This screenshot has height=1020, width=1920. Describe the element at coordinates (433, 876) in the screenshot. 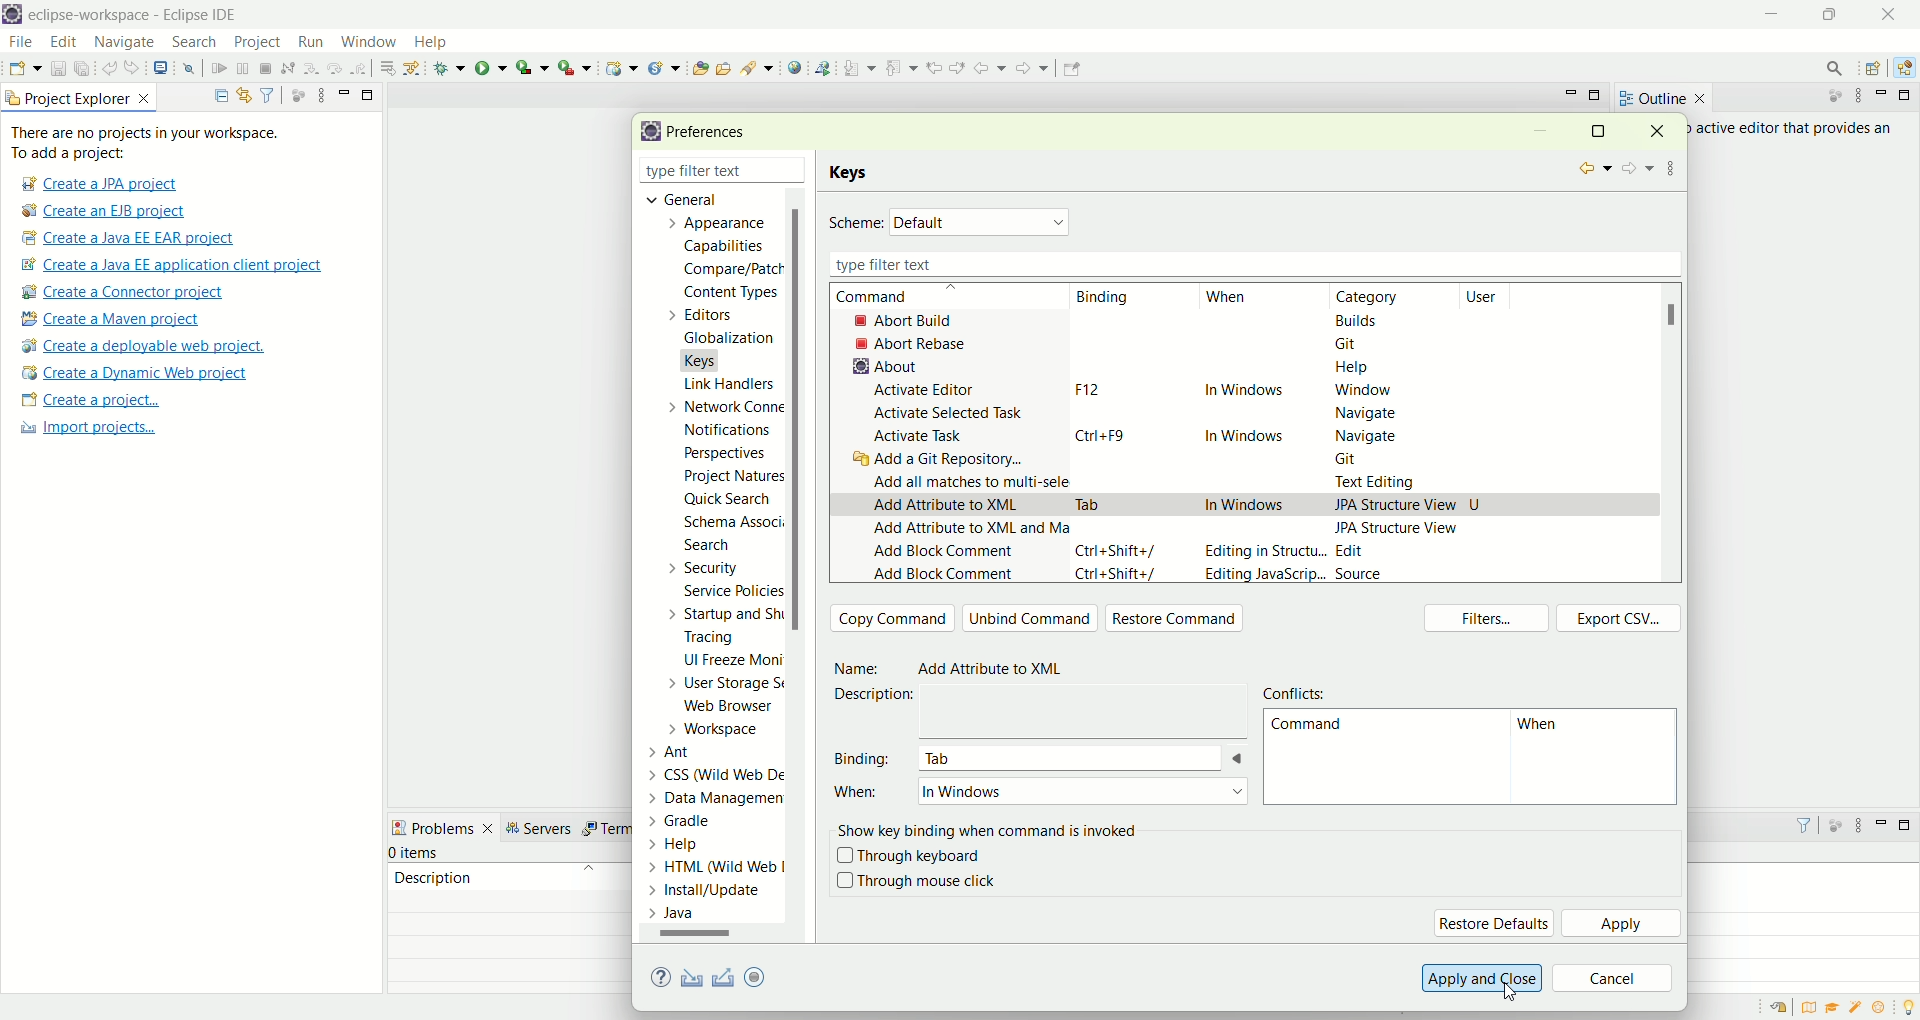

I see `description` at that location.